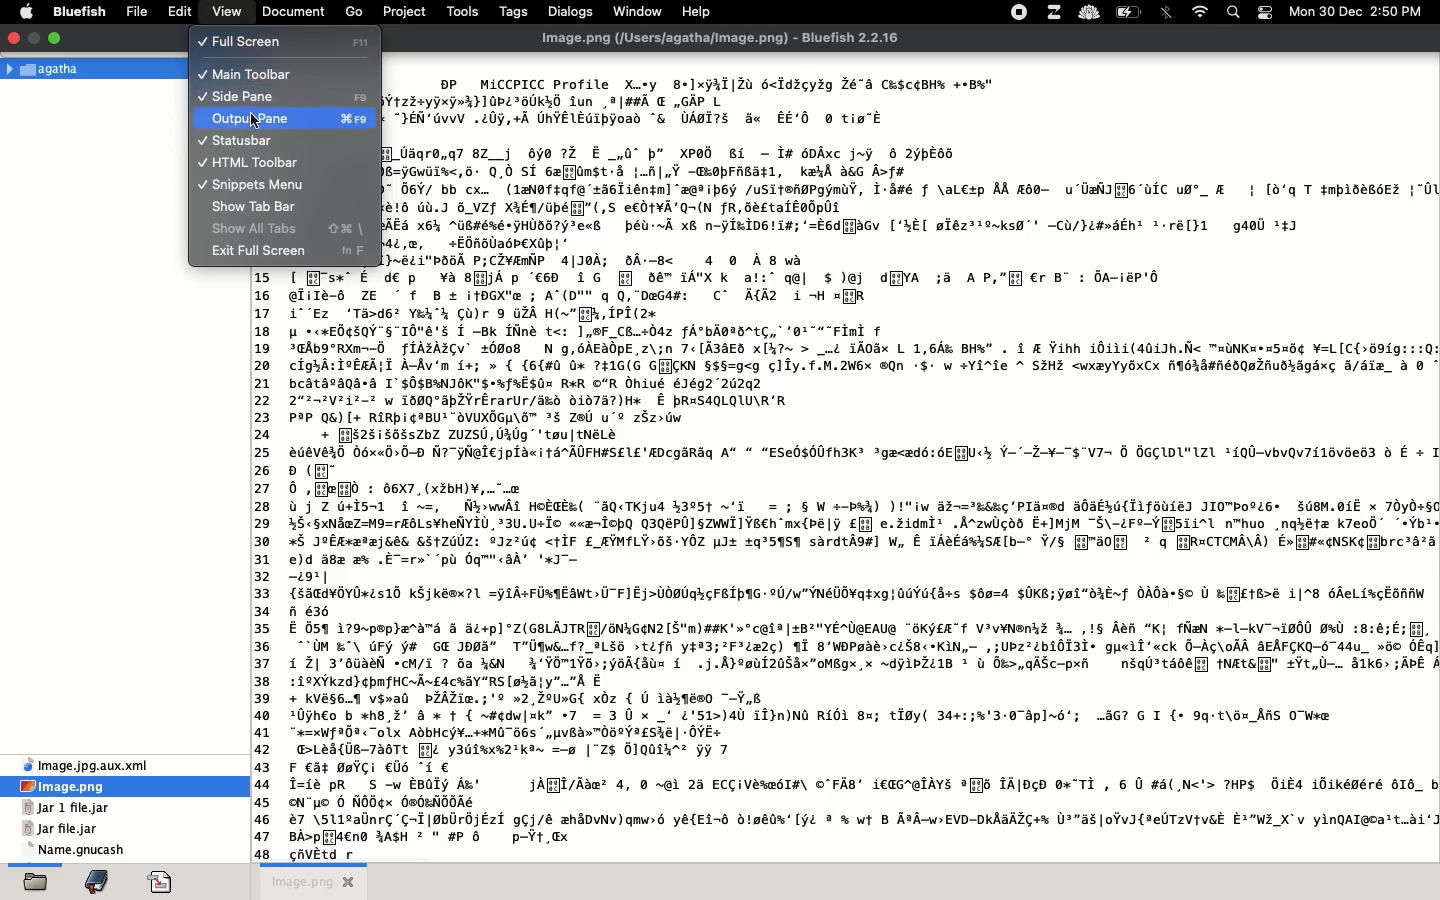 The image size is (1440, 900). I want to click on show tab bar, so click(256, 206).